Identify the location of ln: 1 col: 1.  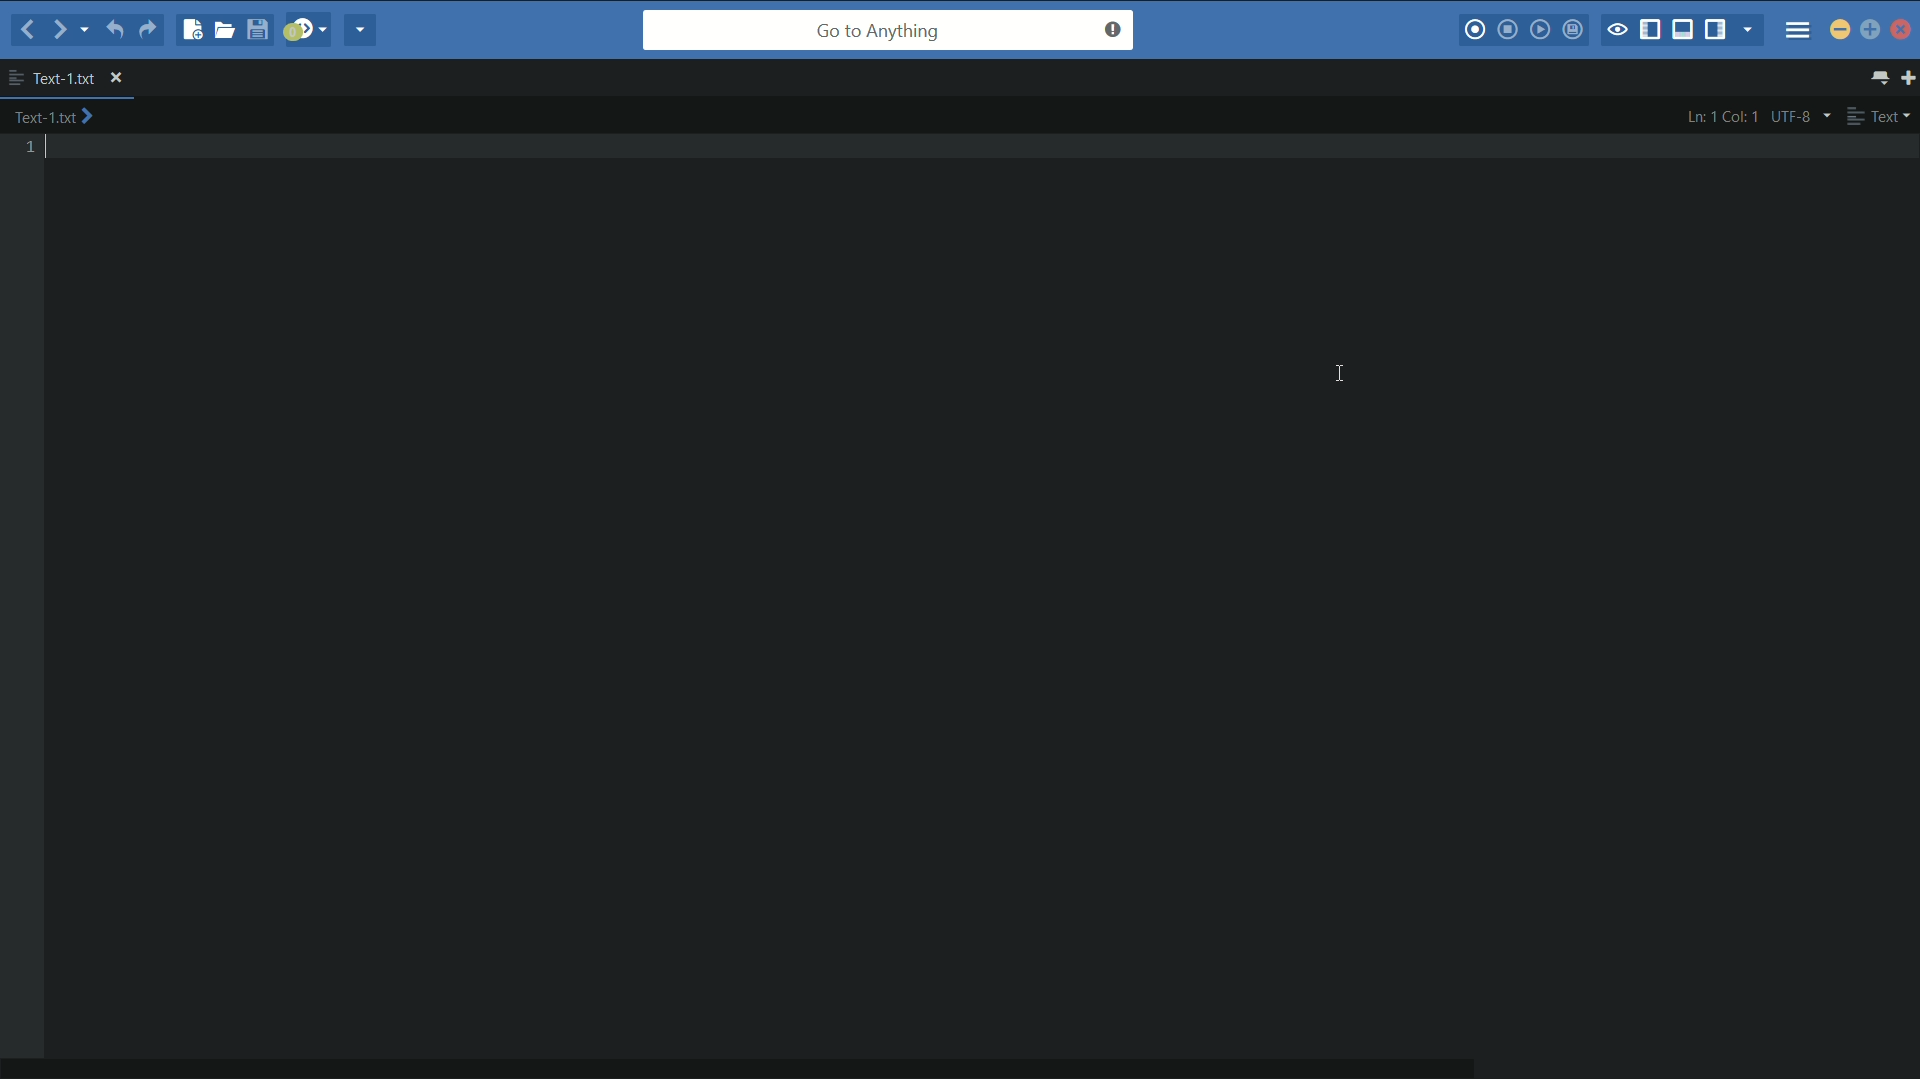
(1723, 118).